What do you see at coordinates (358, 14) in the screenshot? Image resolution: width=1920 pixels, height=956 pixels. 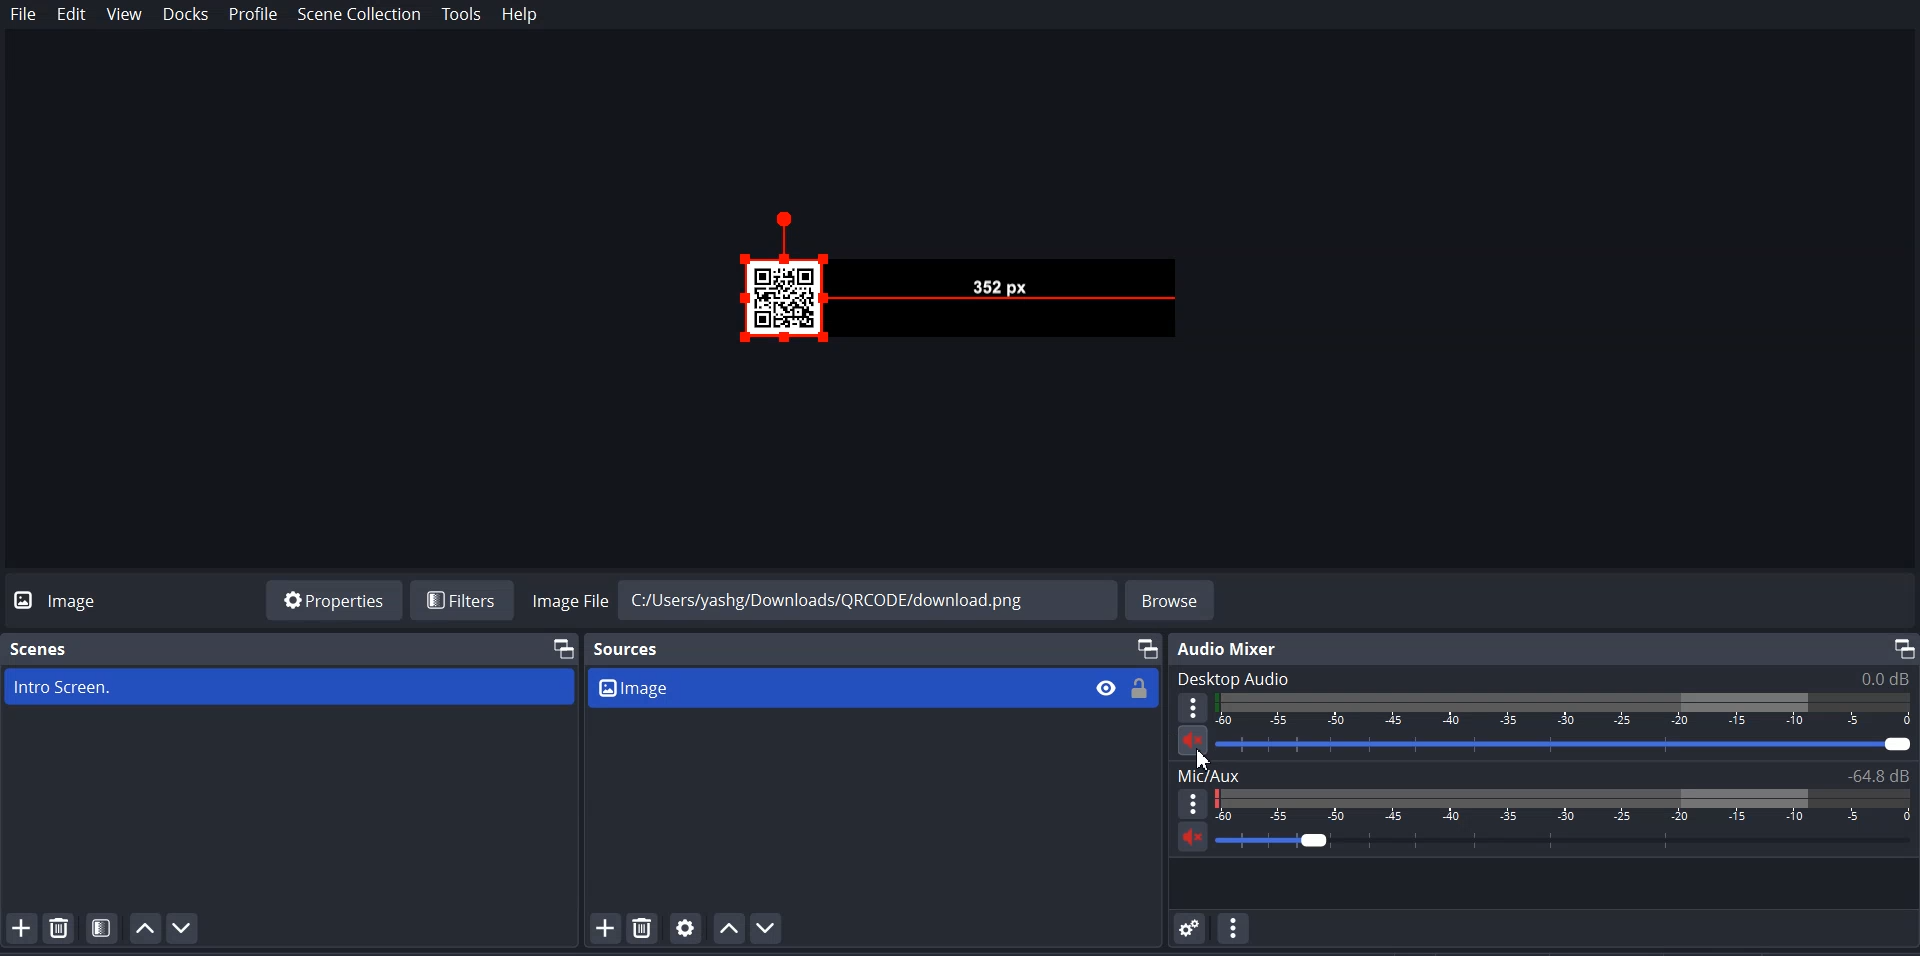 I see `Scene Collection` at bounding box center [358, 14].